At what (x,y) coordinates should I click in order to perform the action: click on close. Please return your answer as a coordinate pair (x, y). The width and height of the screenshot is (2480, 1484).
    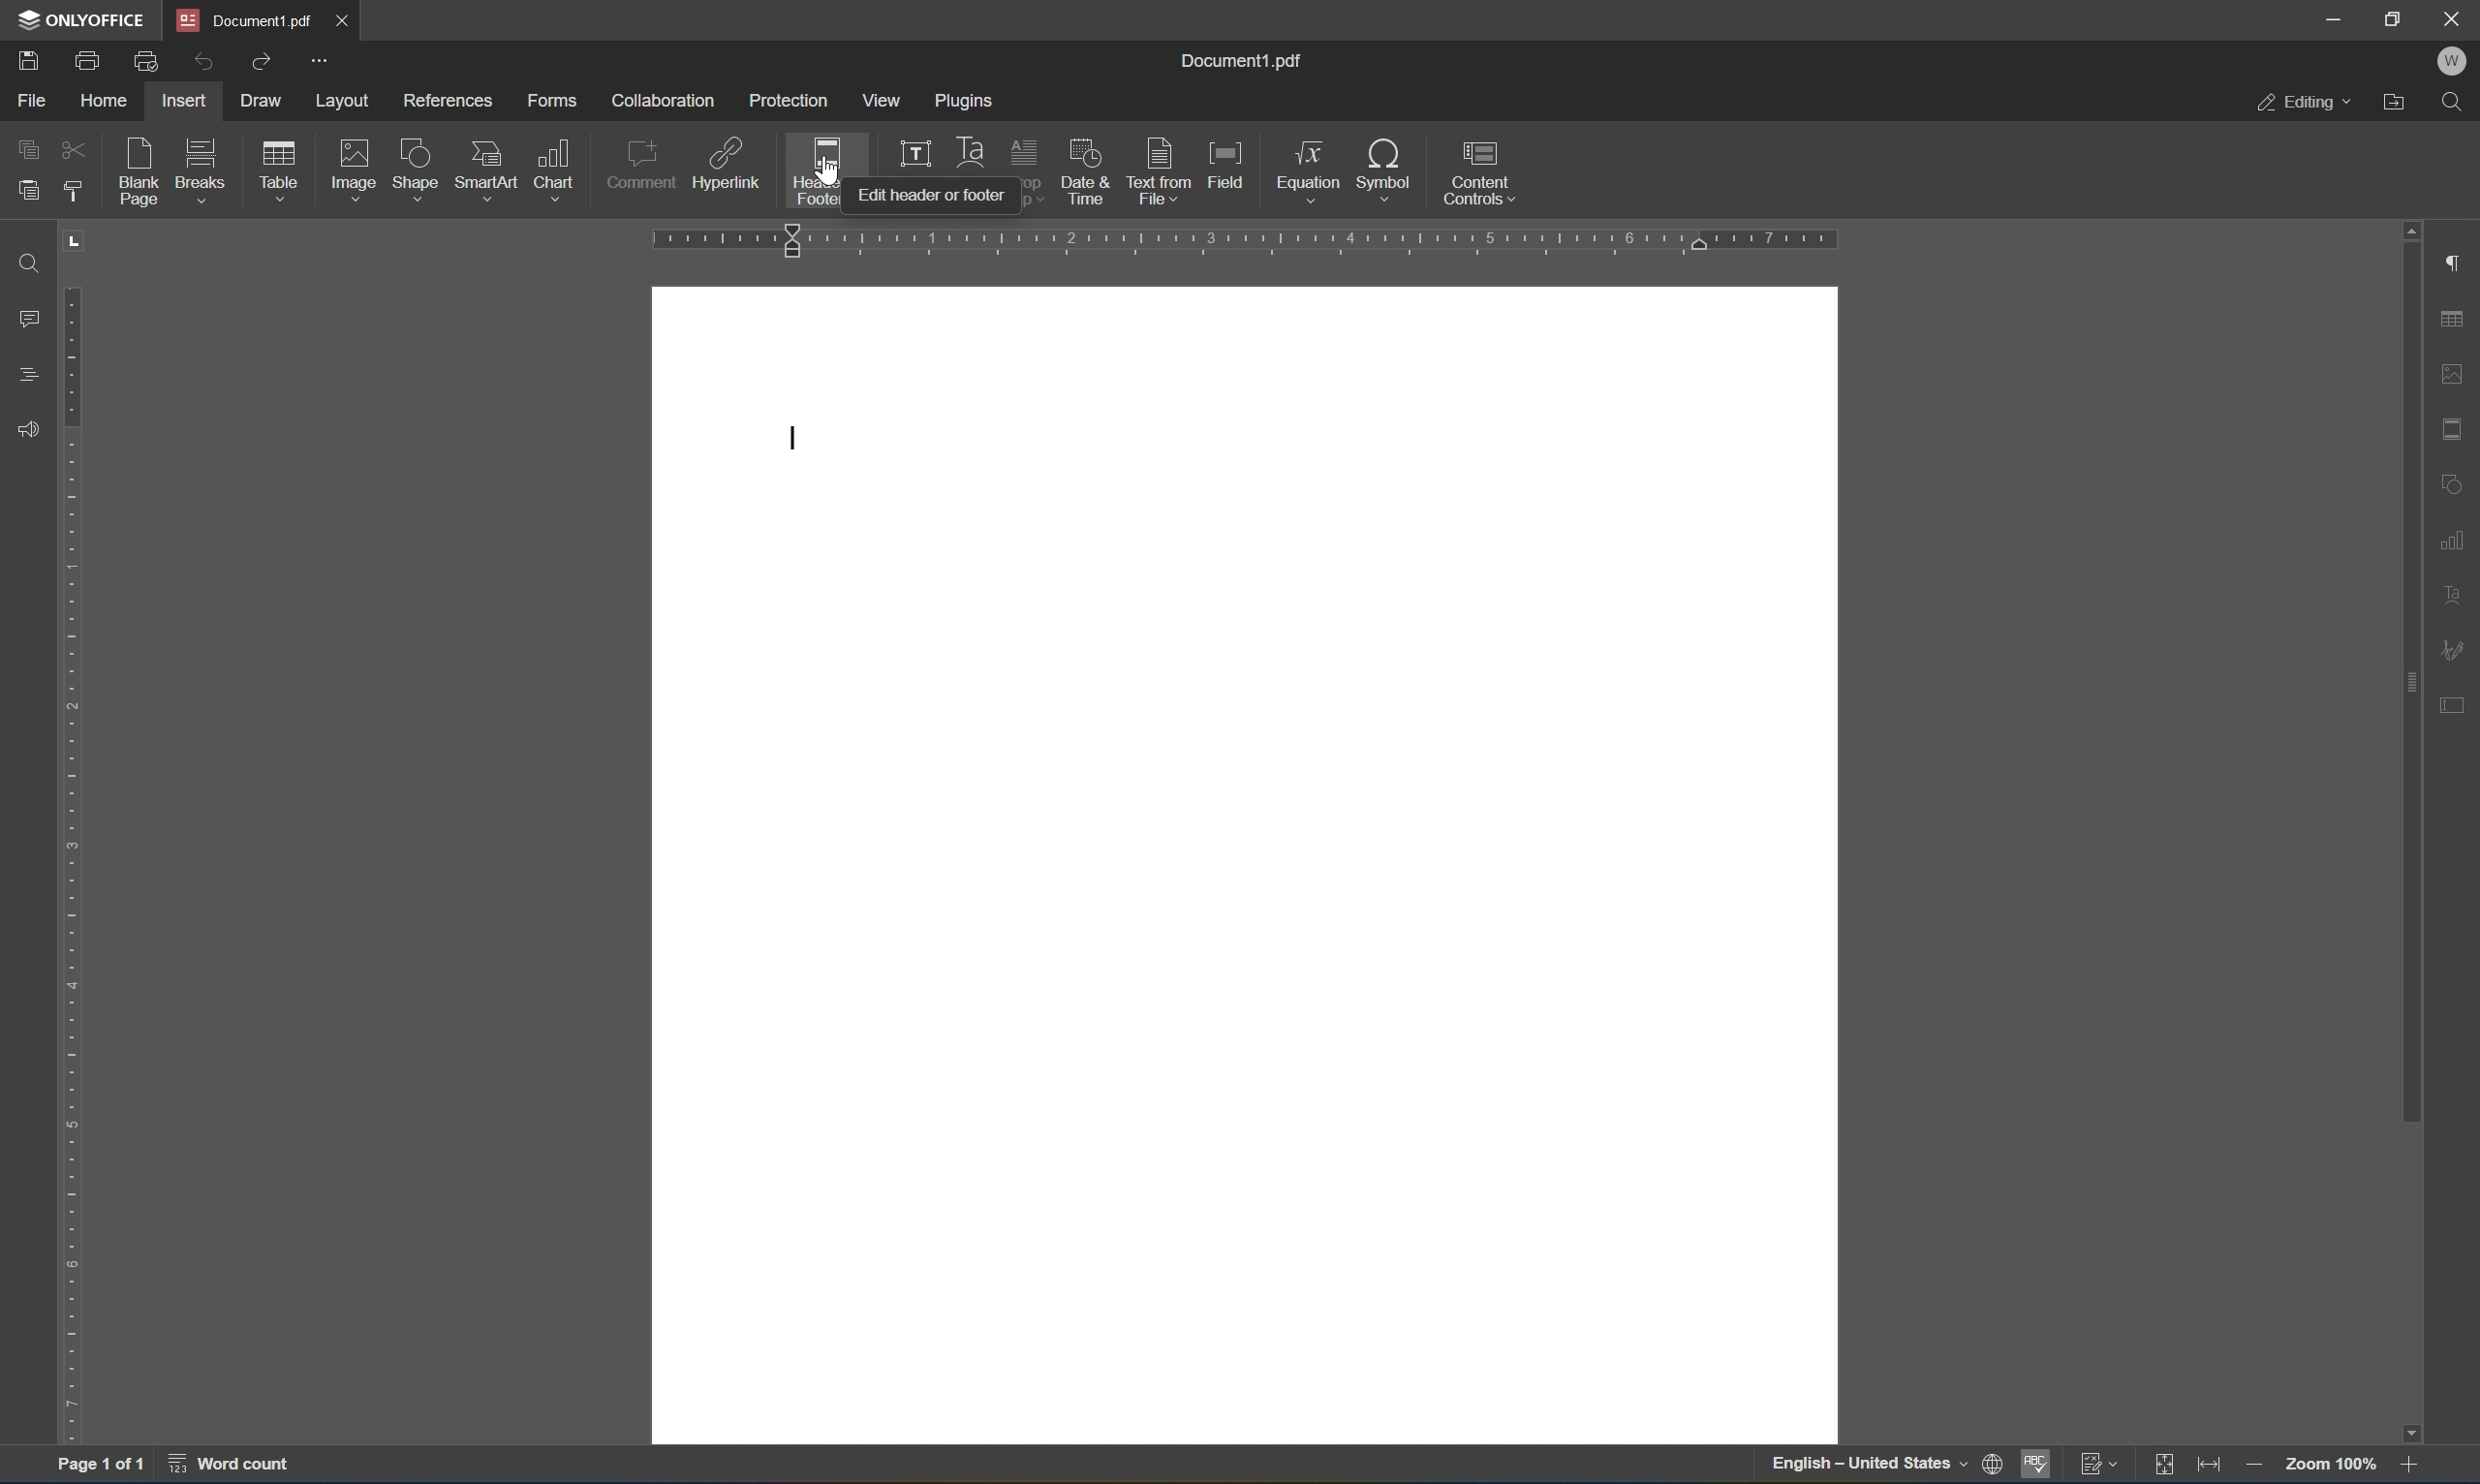
    Looking at the image, I should click on (2455, 20).